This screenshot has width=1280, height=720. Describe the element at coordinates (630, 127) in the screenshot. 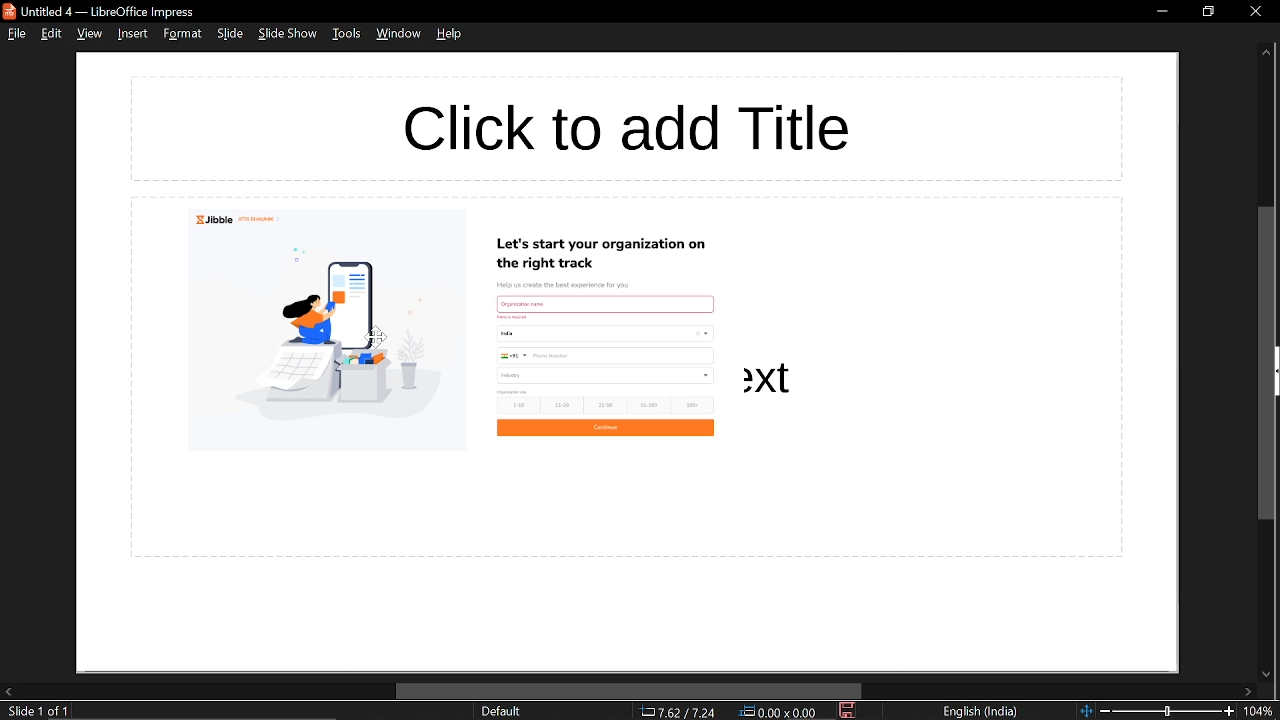

I see `space for title` at that location.